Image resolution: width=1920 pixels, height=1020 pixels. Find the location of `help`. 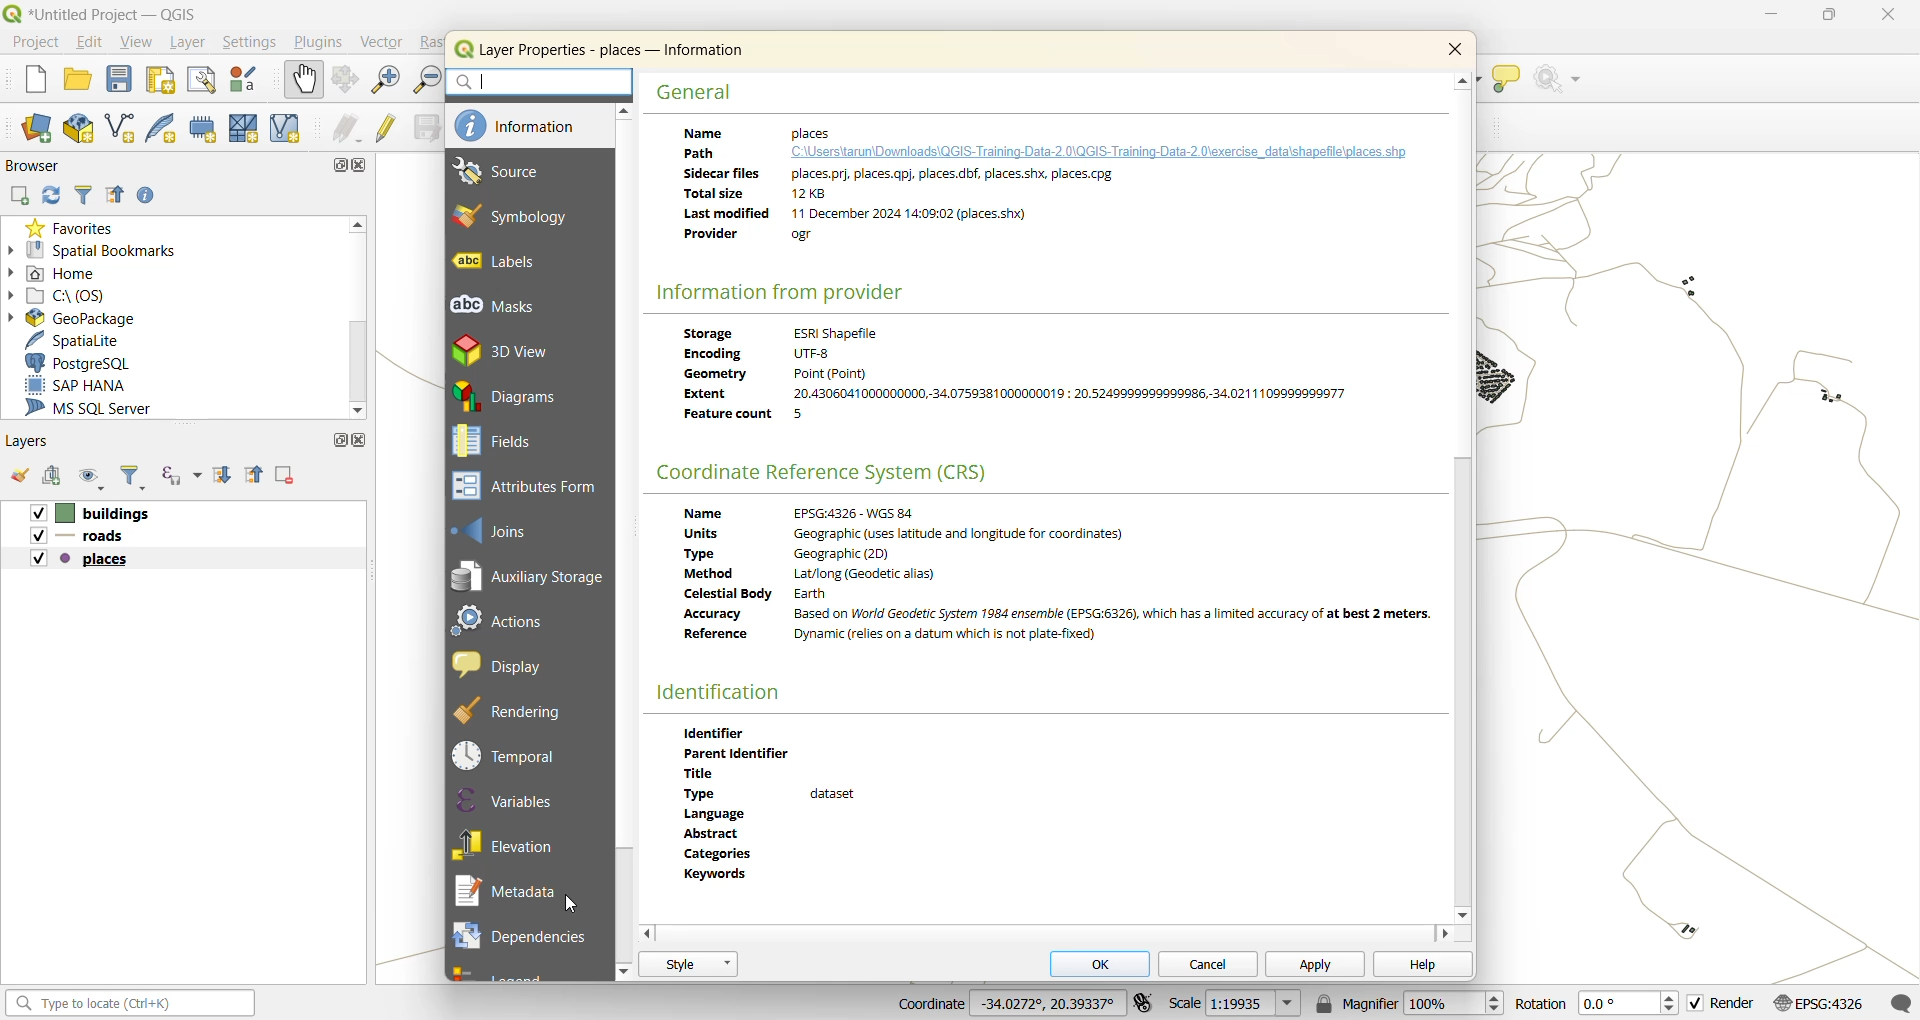

help is located at coordinates (1421, 964).